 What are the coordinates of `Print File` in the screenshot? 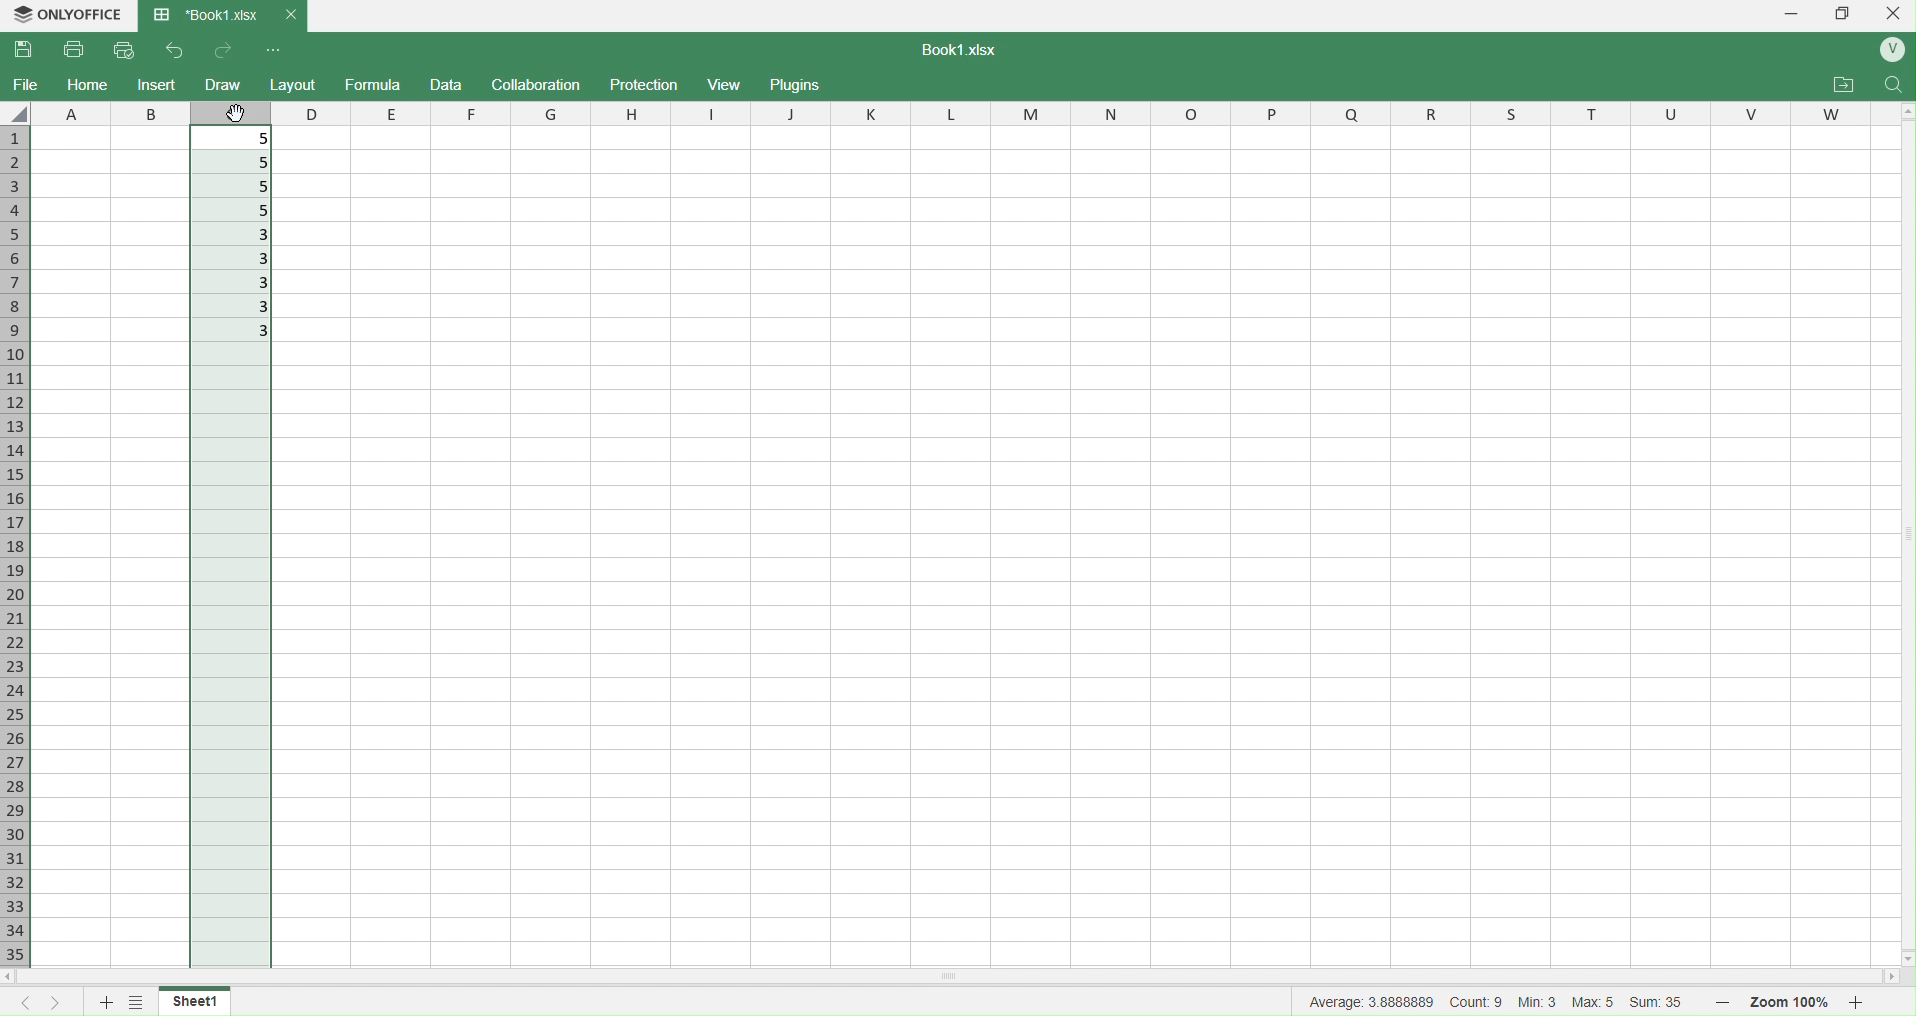 It's located at (77, 51).